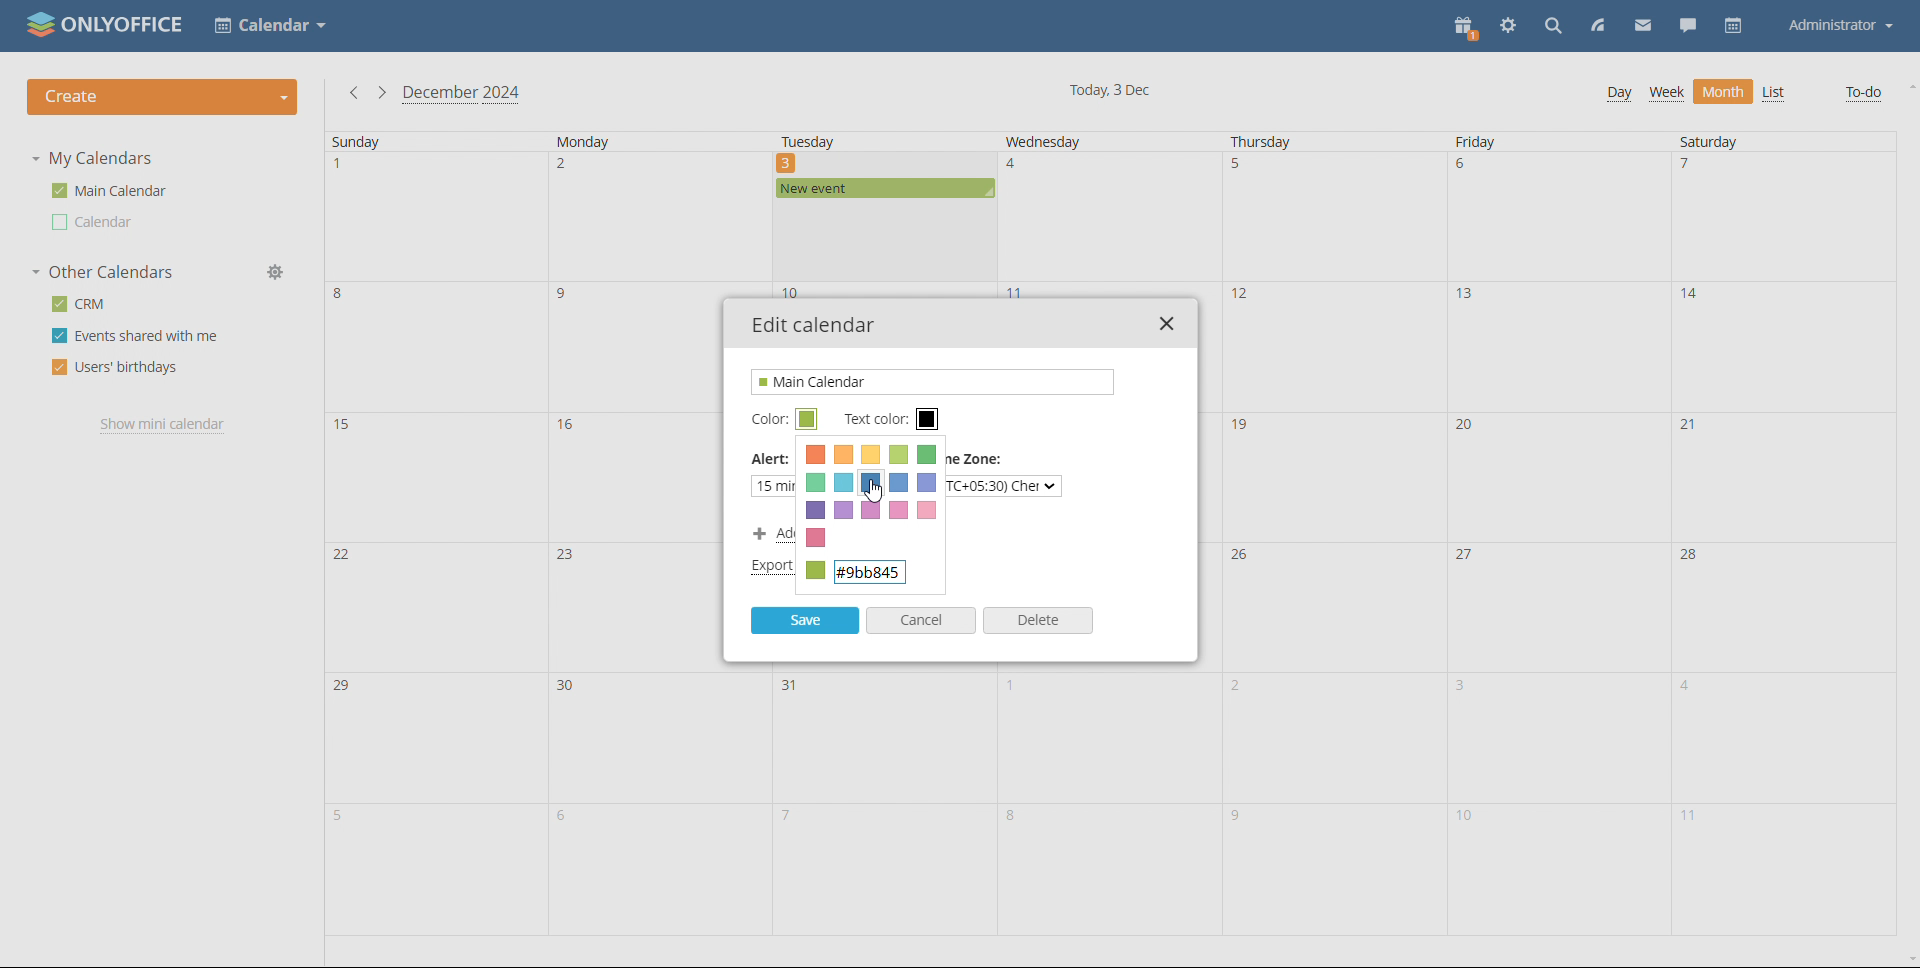 The image size is (1920, 968). Describe the element at coordinates (1108, 870) in the screenshot. I see `date` at that location.